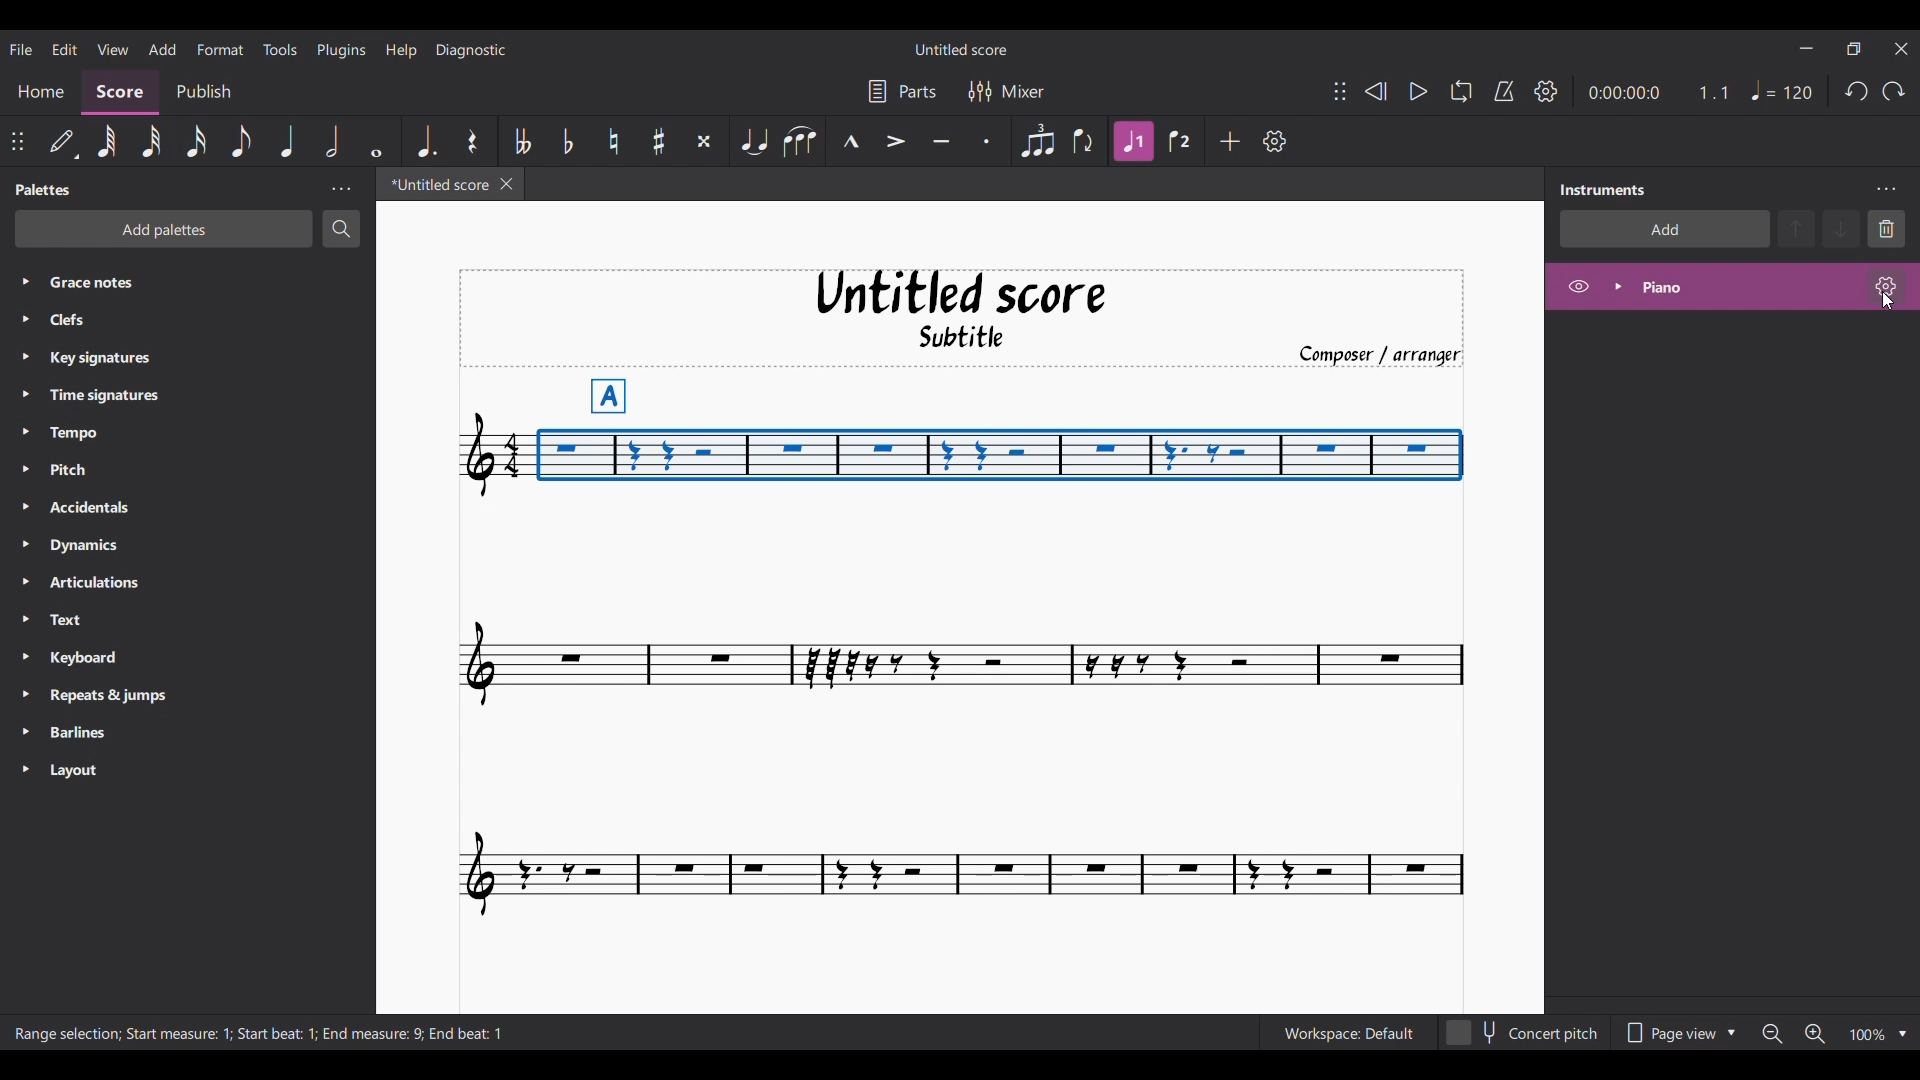  I want to click on Palette title, so click(45, 190).